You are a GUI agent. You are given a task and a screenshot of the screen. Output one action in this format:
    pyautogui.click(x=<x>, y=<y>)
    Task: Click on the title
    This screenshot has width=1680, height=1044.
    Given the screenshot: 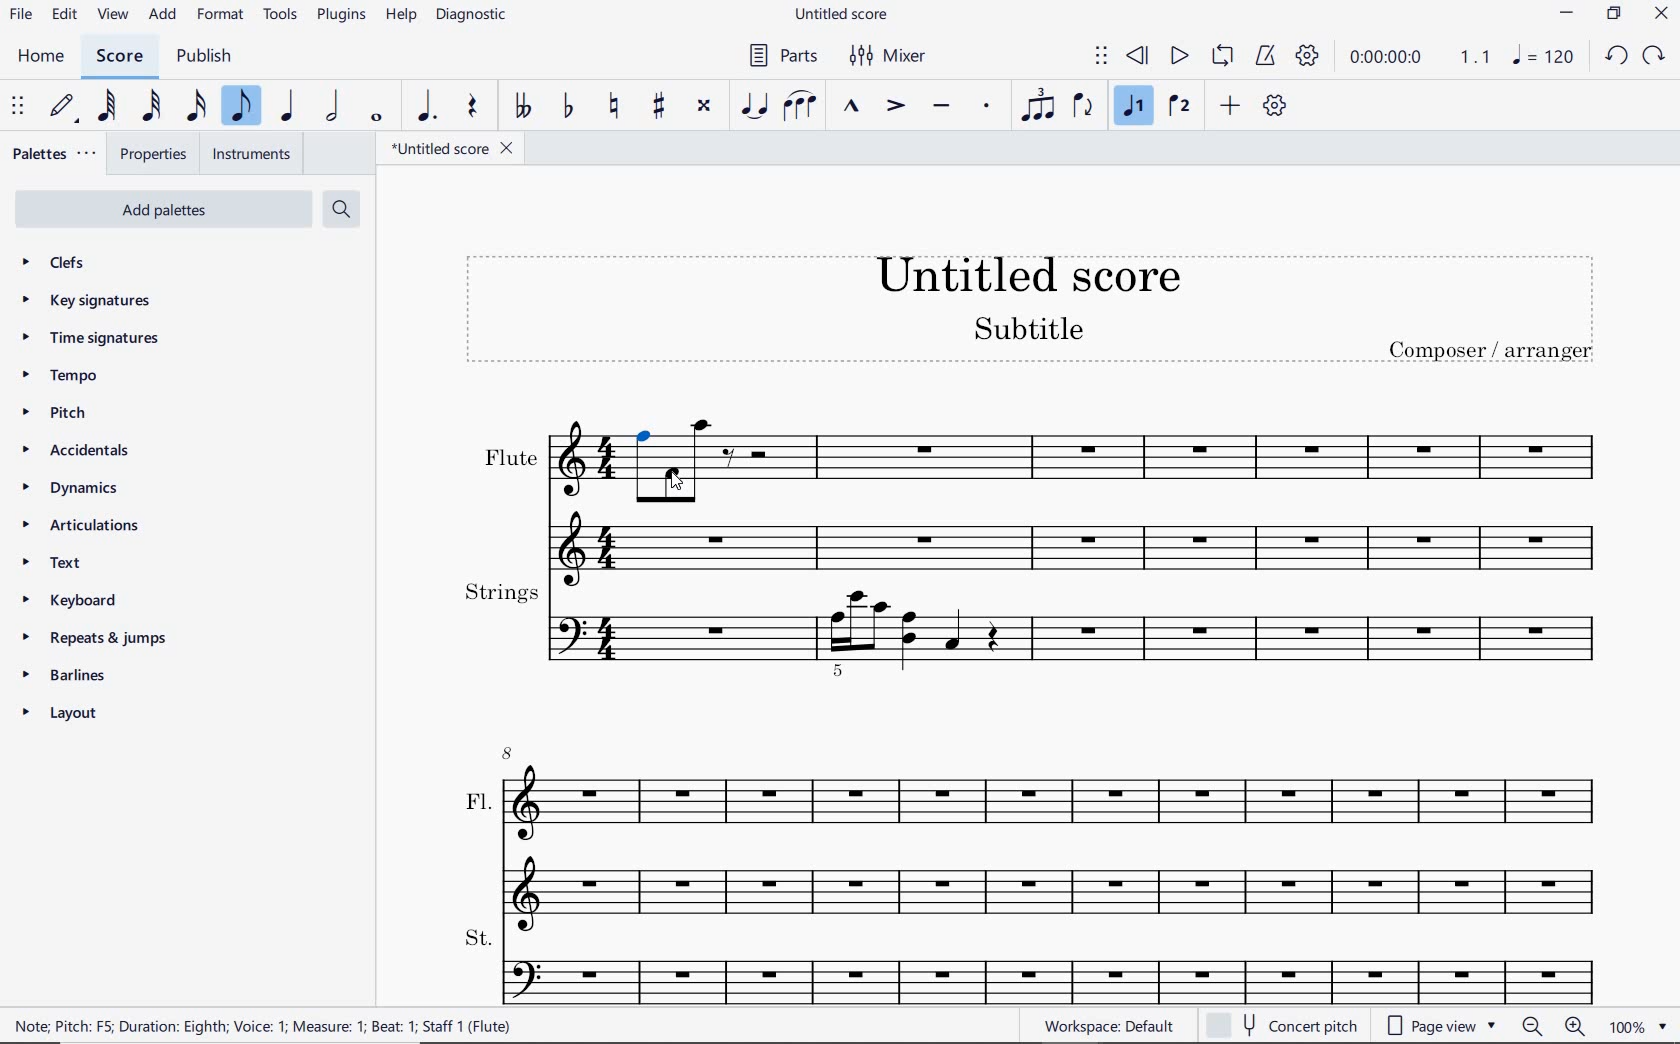 What is the action you would take?
    pyautogui.click(x=1036, y=316)
    